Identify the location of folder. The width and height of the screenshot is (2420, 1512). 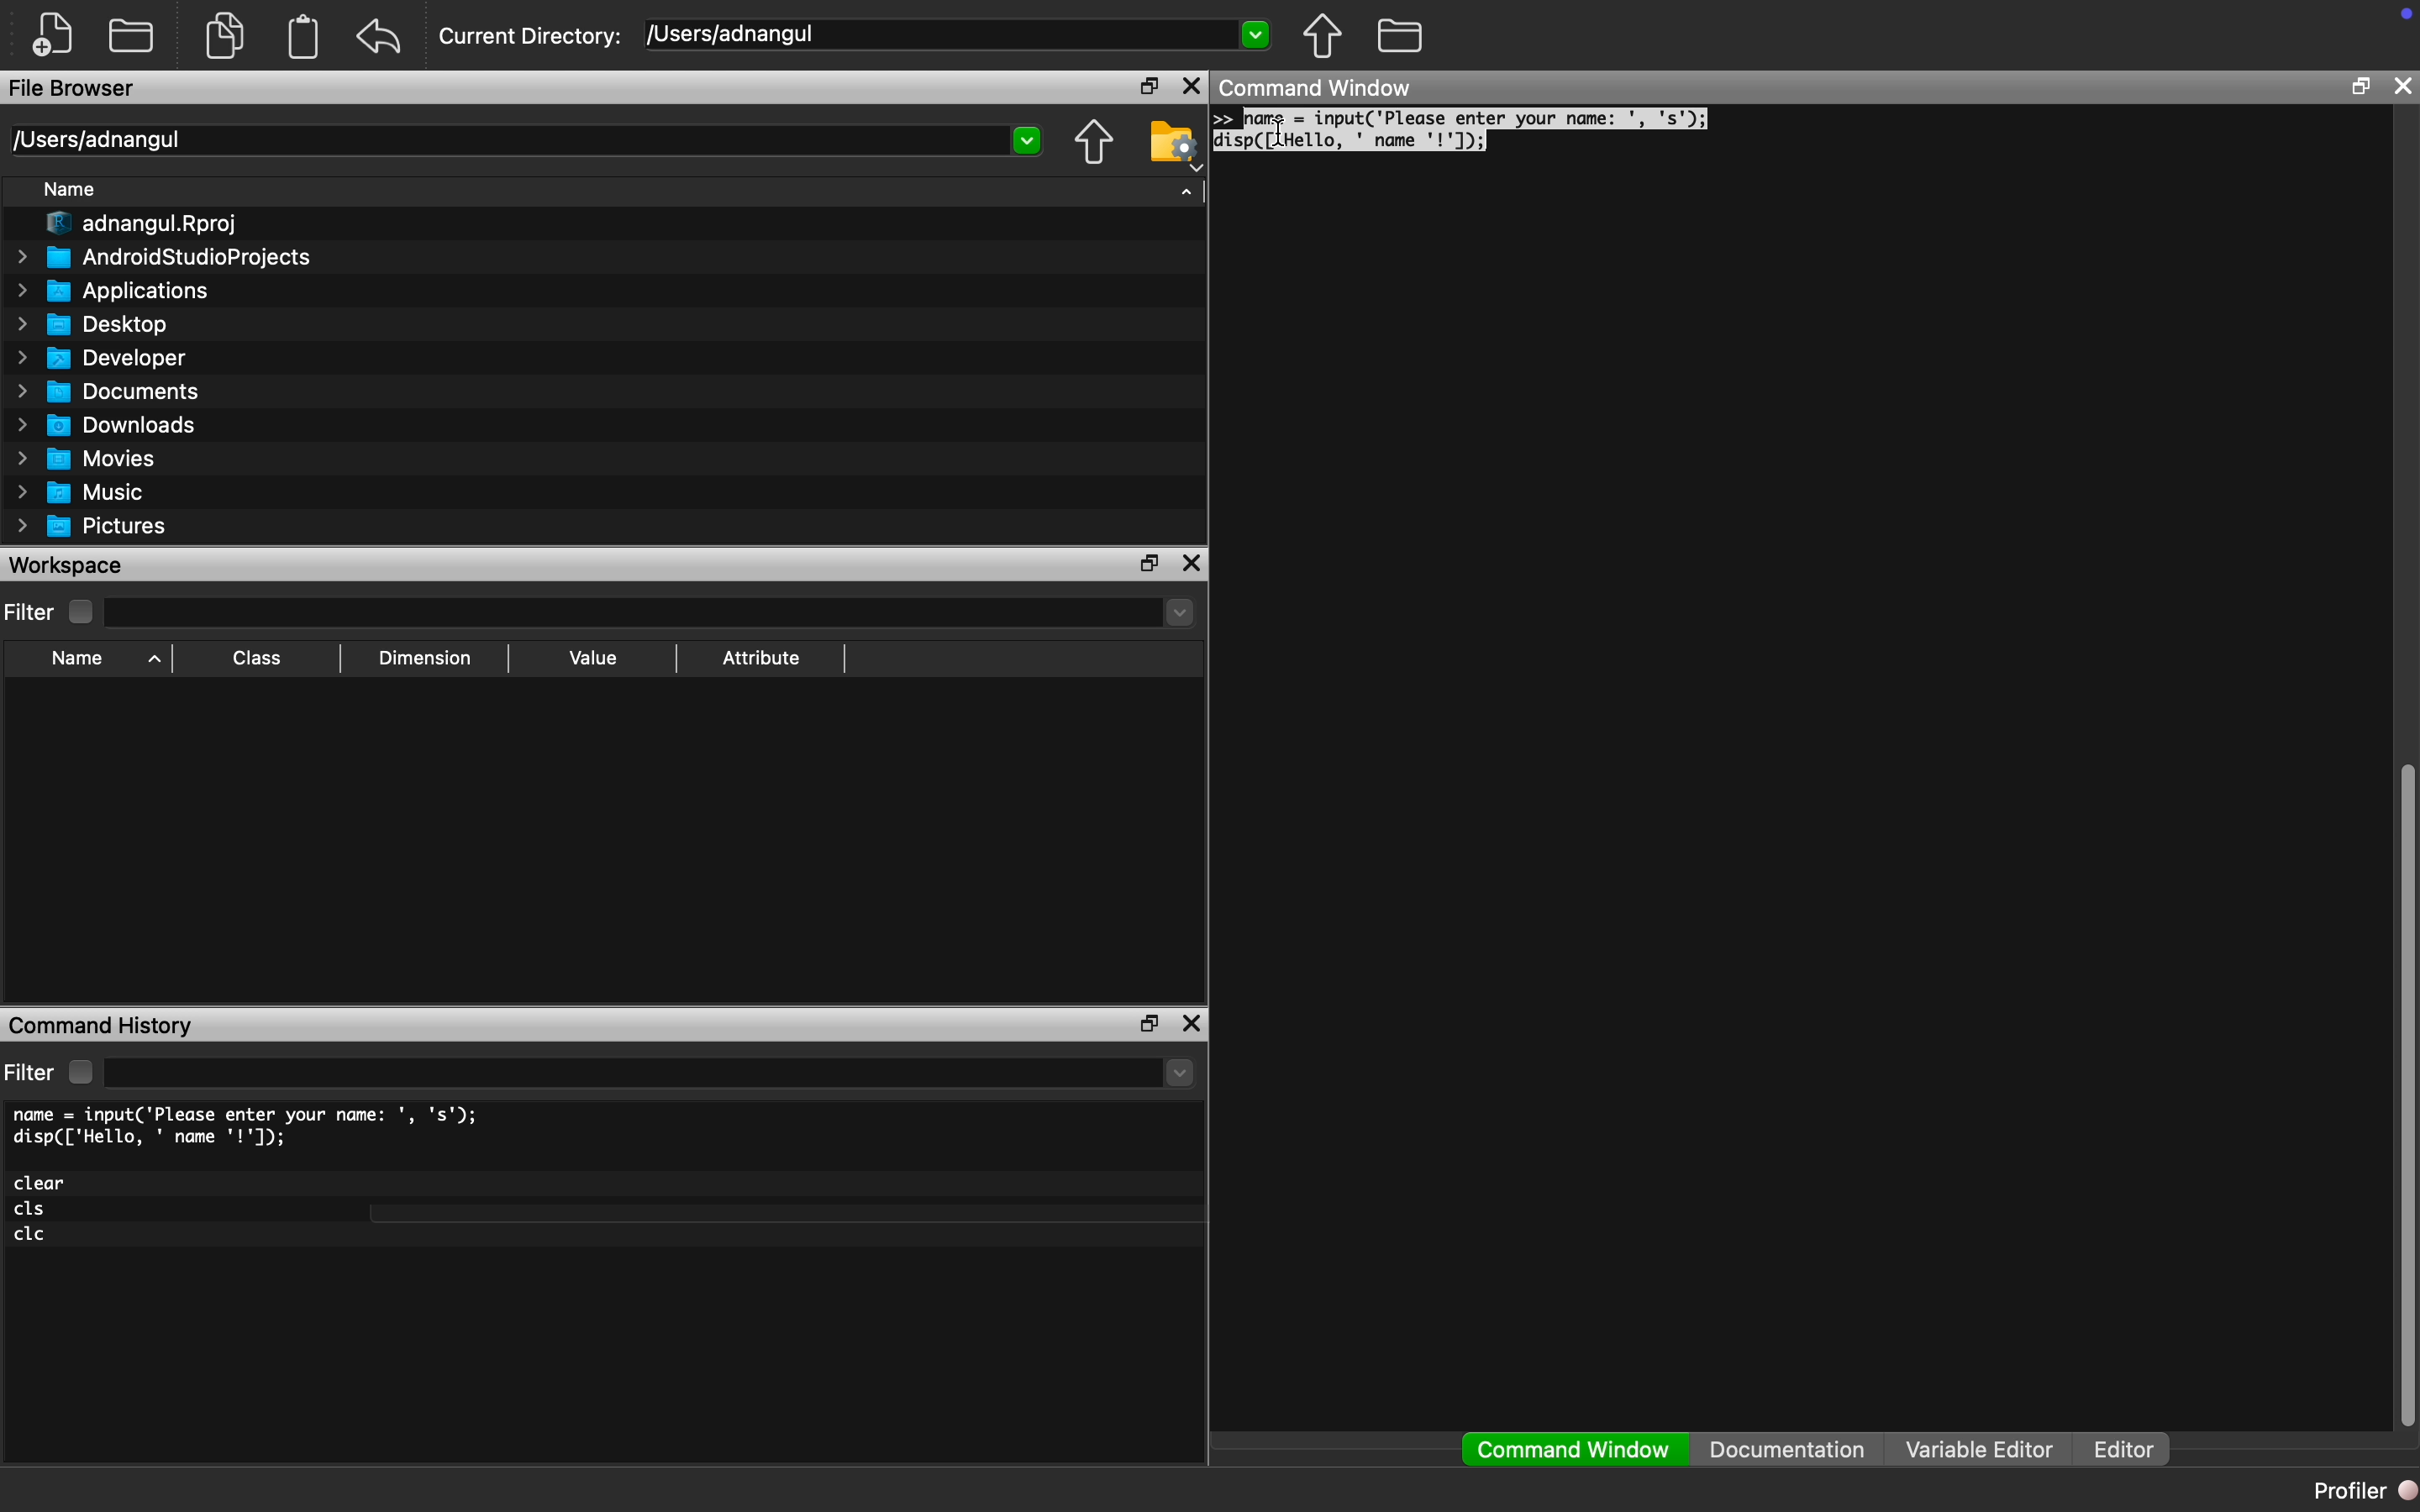
(1402, 35).